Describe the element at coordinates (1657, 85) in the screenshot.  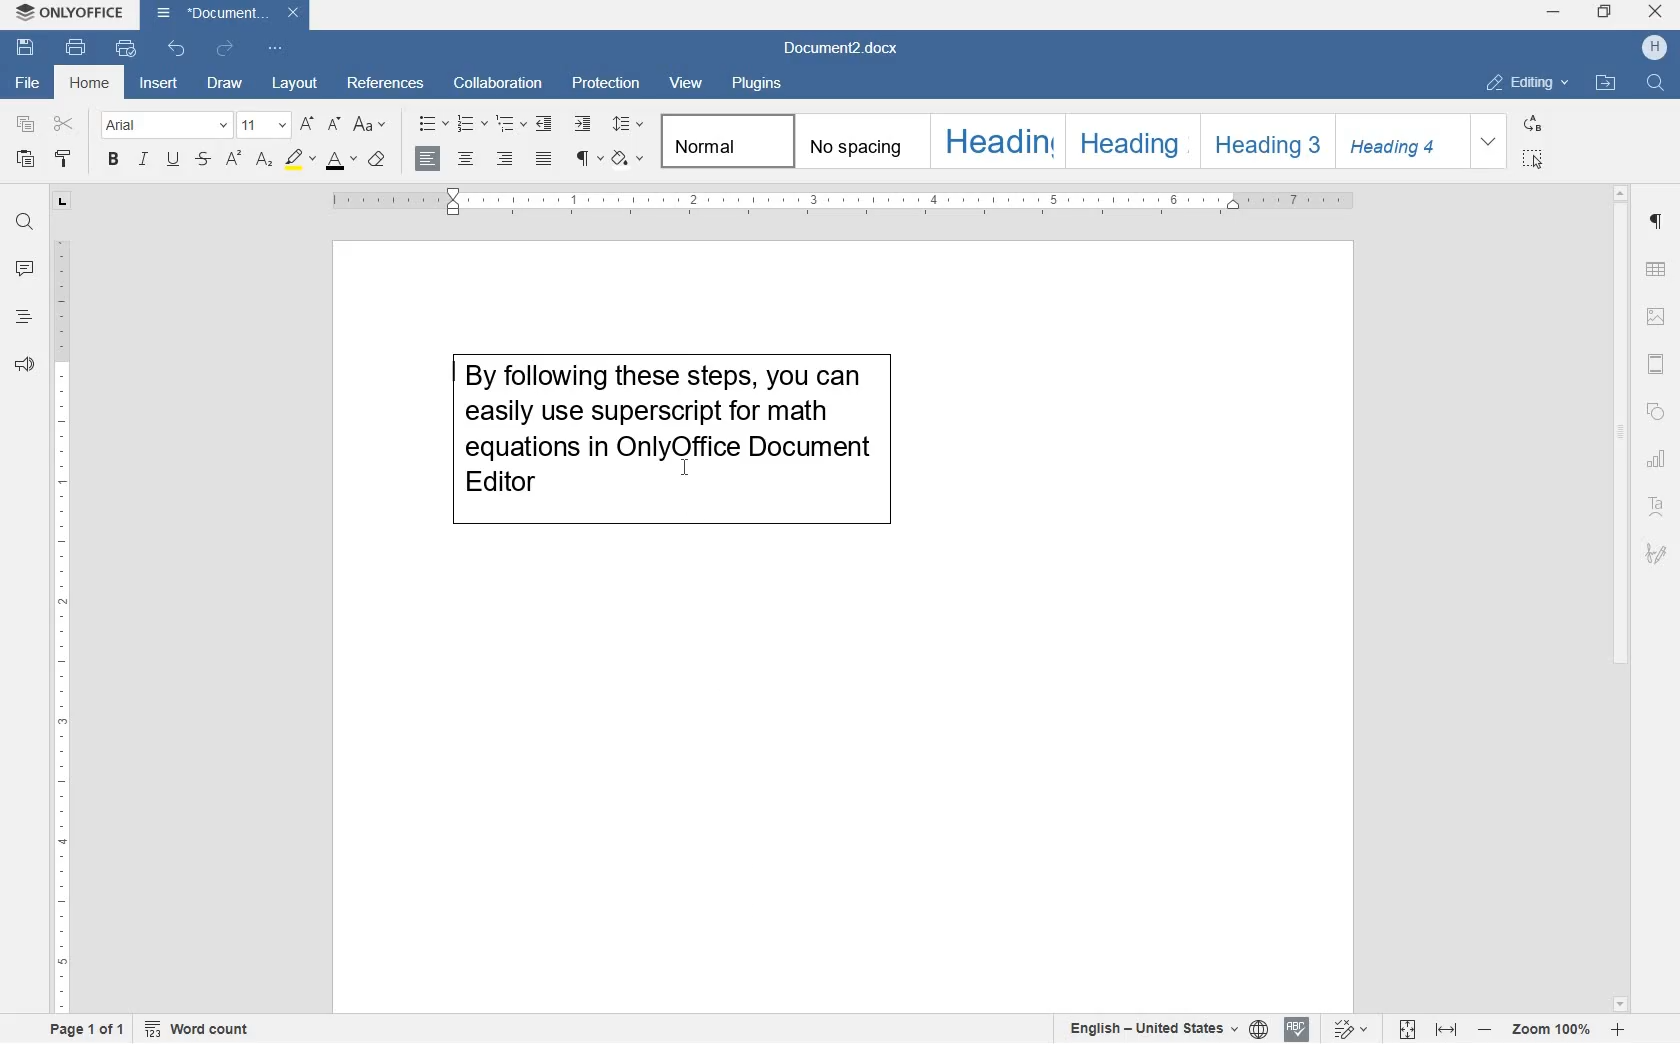
I see `FIND` at that location.